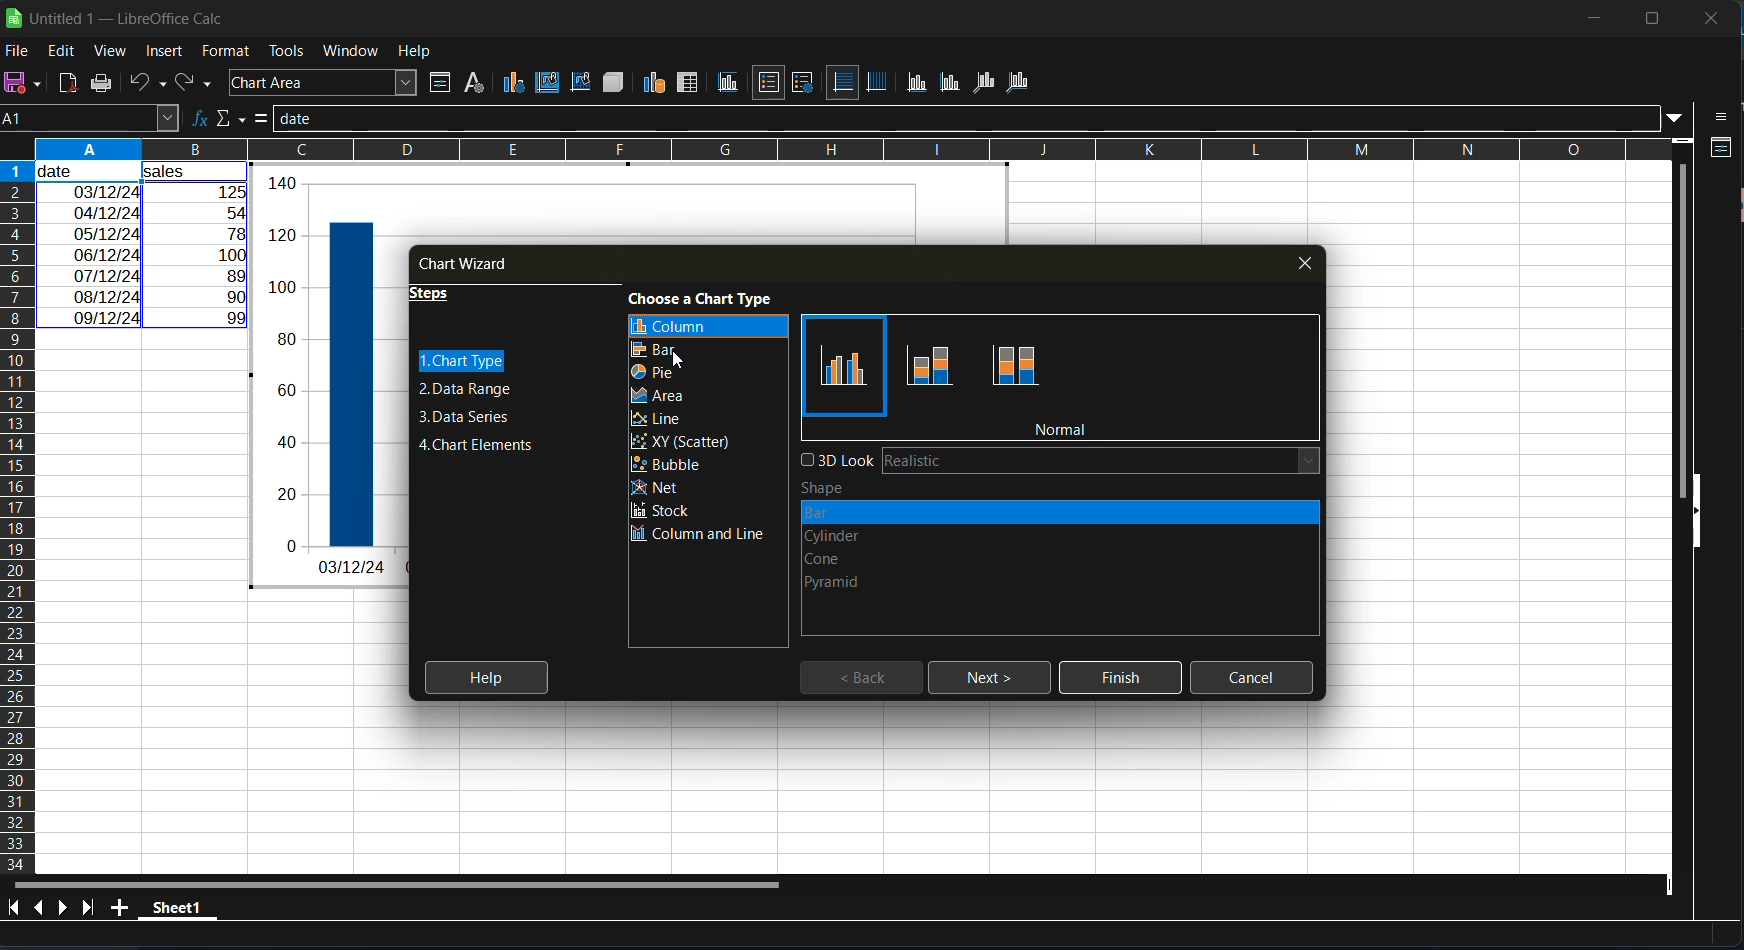  Describe the element at coordinates (949, 80) in the screenshot. I see `y axis` at that location.